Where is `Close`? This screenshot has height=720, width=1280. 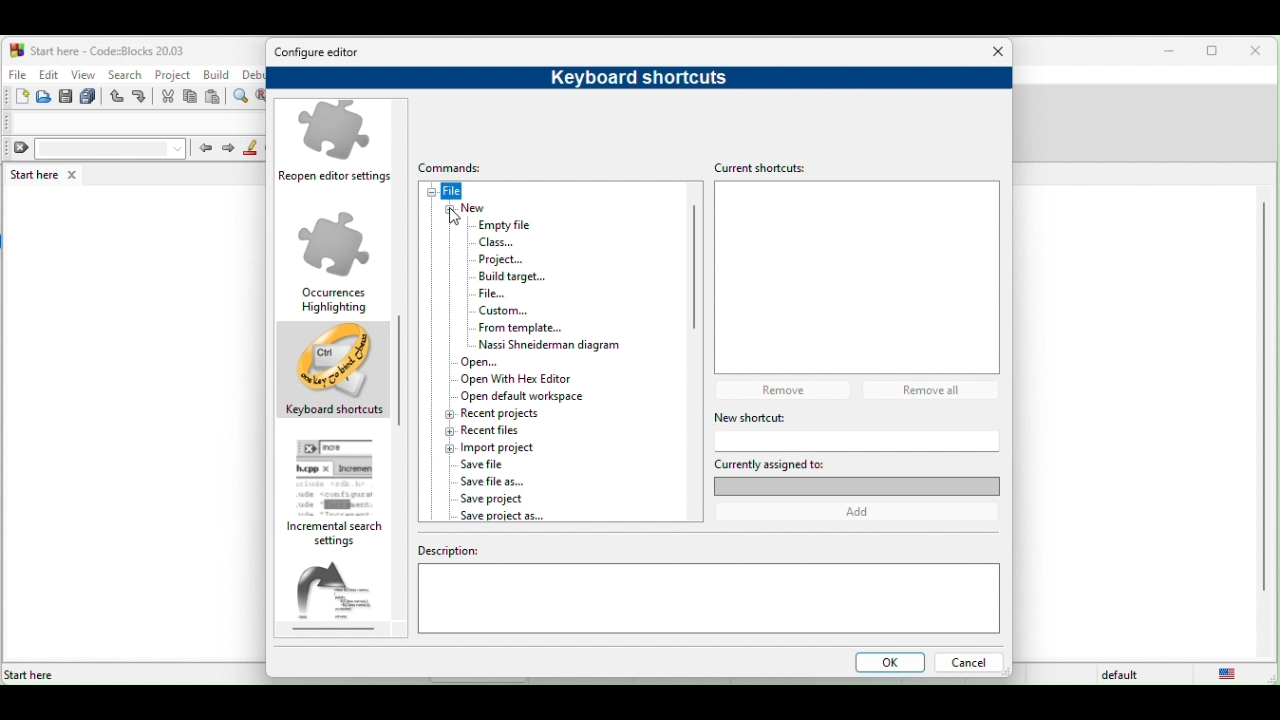 Close is located at coordinates (999, 52).